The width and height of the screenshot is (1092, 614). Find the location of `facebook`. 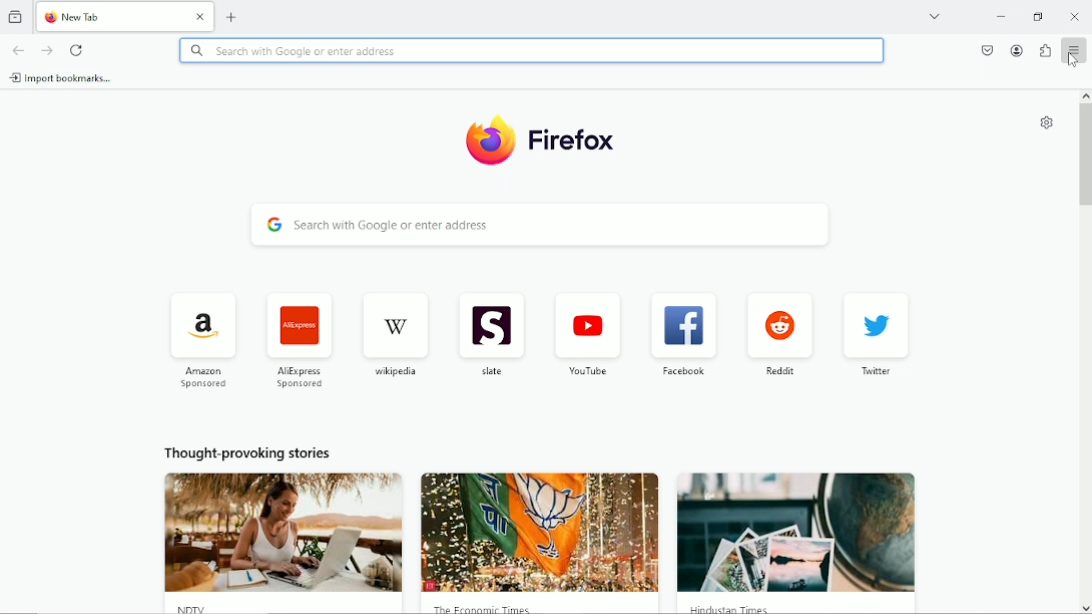

facebook is located at coordinates (682, 374).